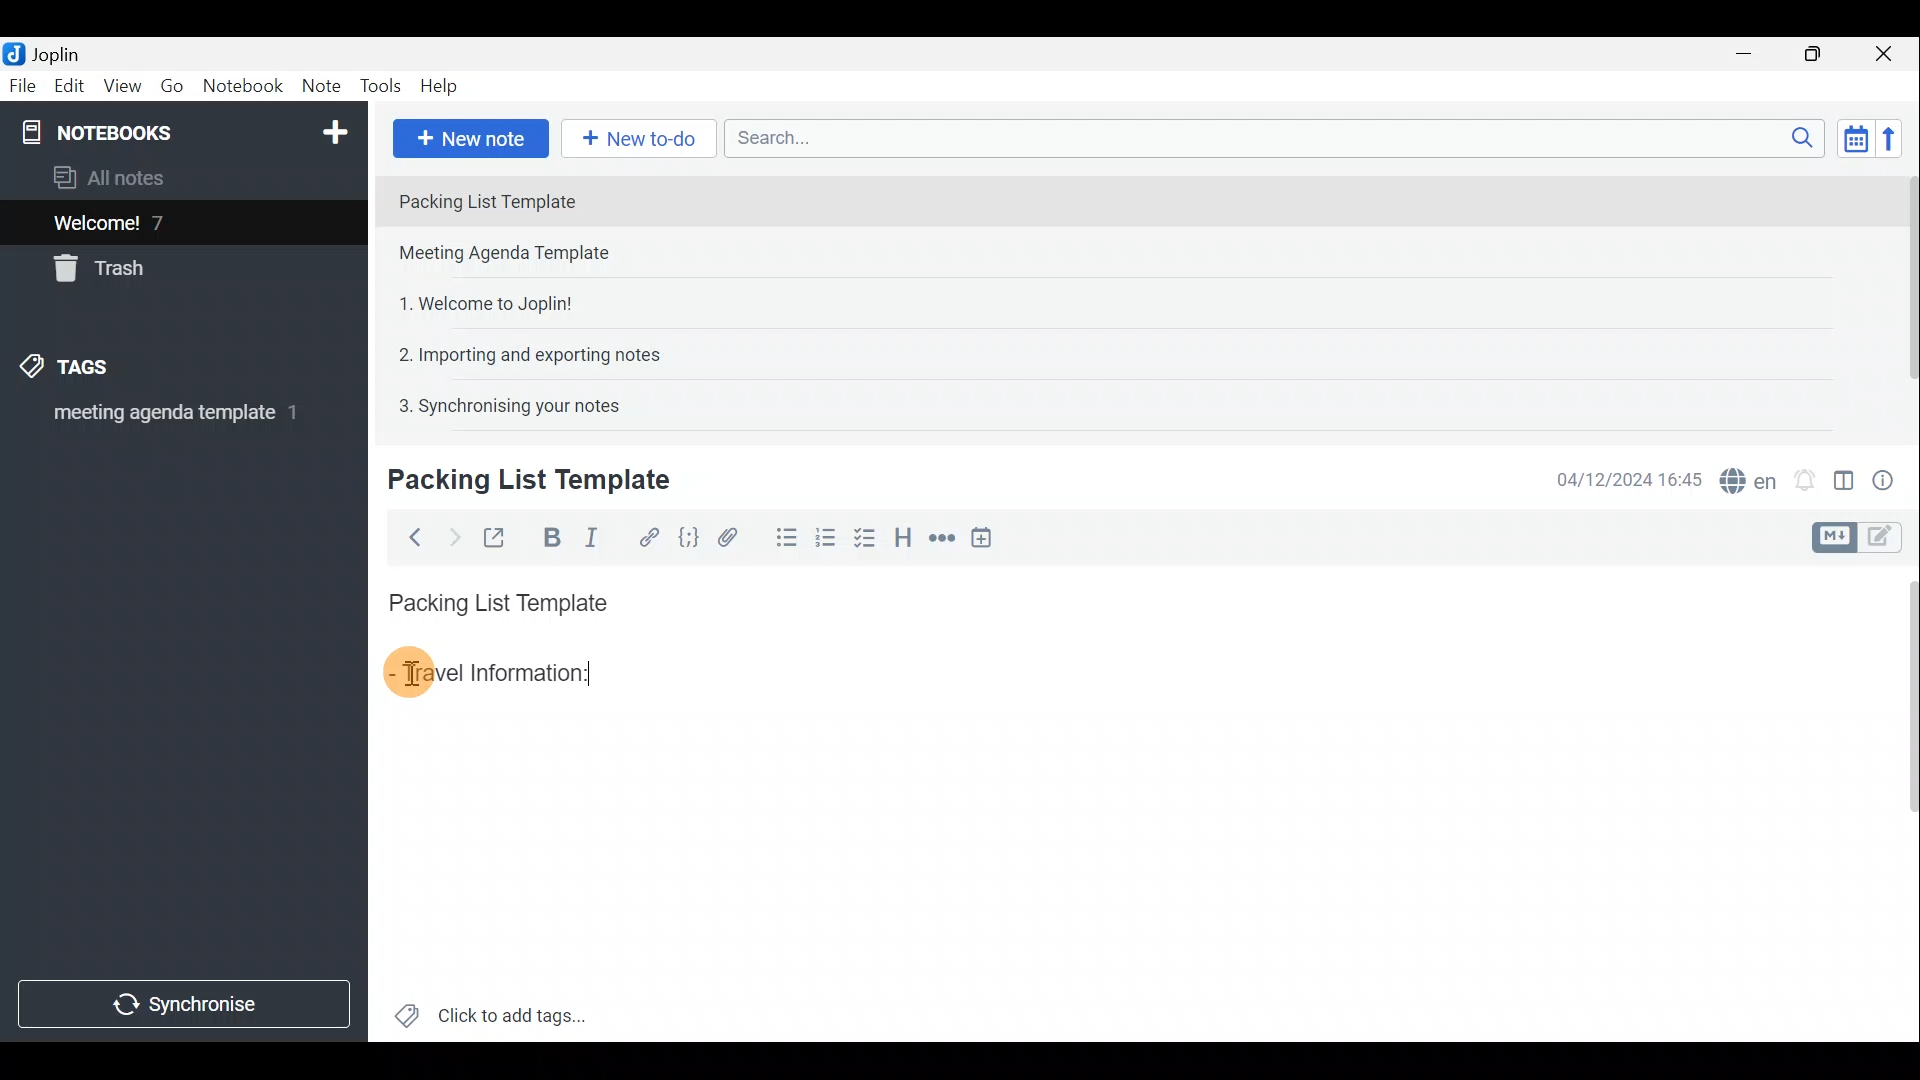 The height and width of the screenshot is (1080, 1920). What do you see at coordinates (501, 403) in the screenshot?
I see `Note 5` at bounding box center [501, 403].